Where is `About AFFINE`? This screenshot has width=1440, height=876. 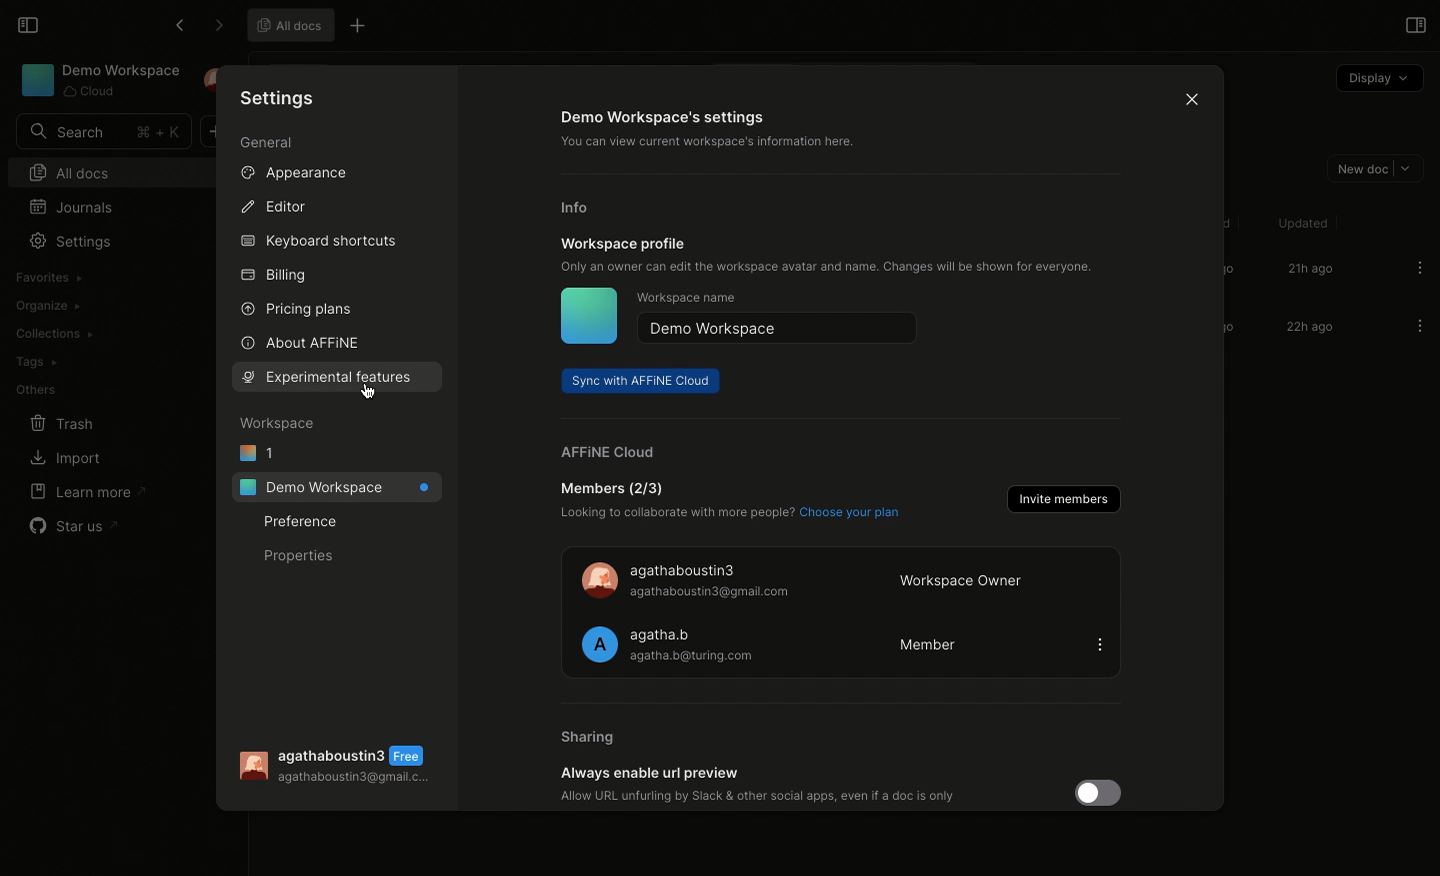 About AFFINE is located at coordinates (302, 343).